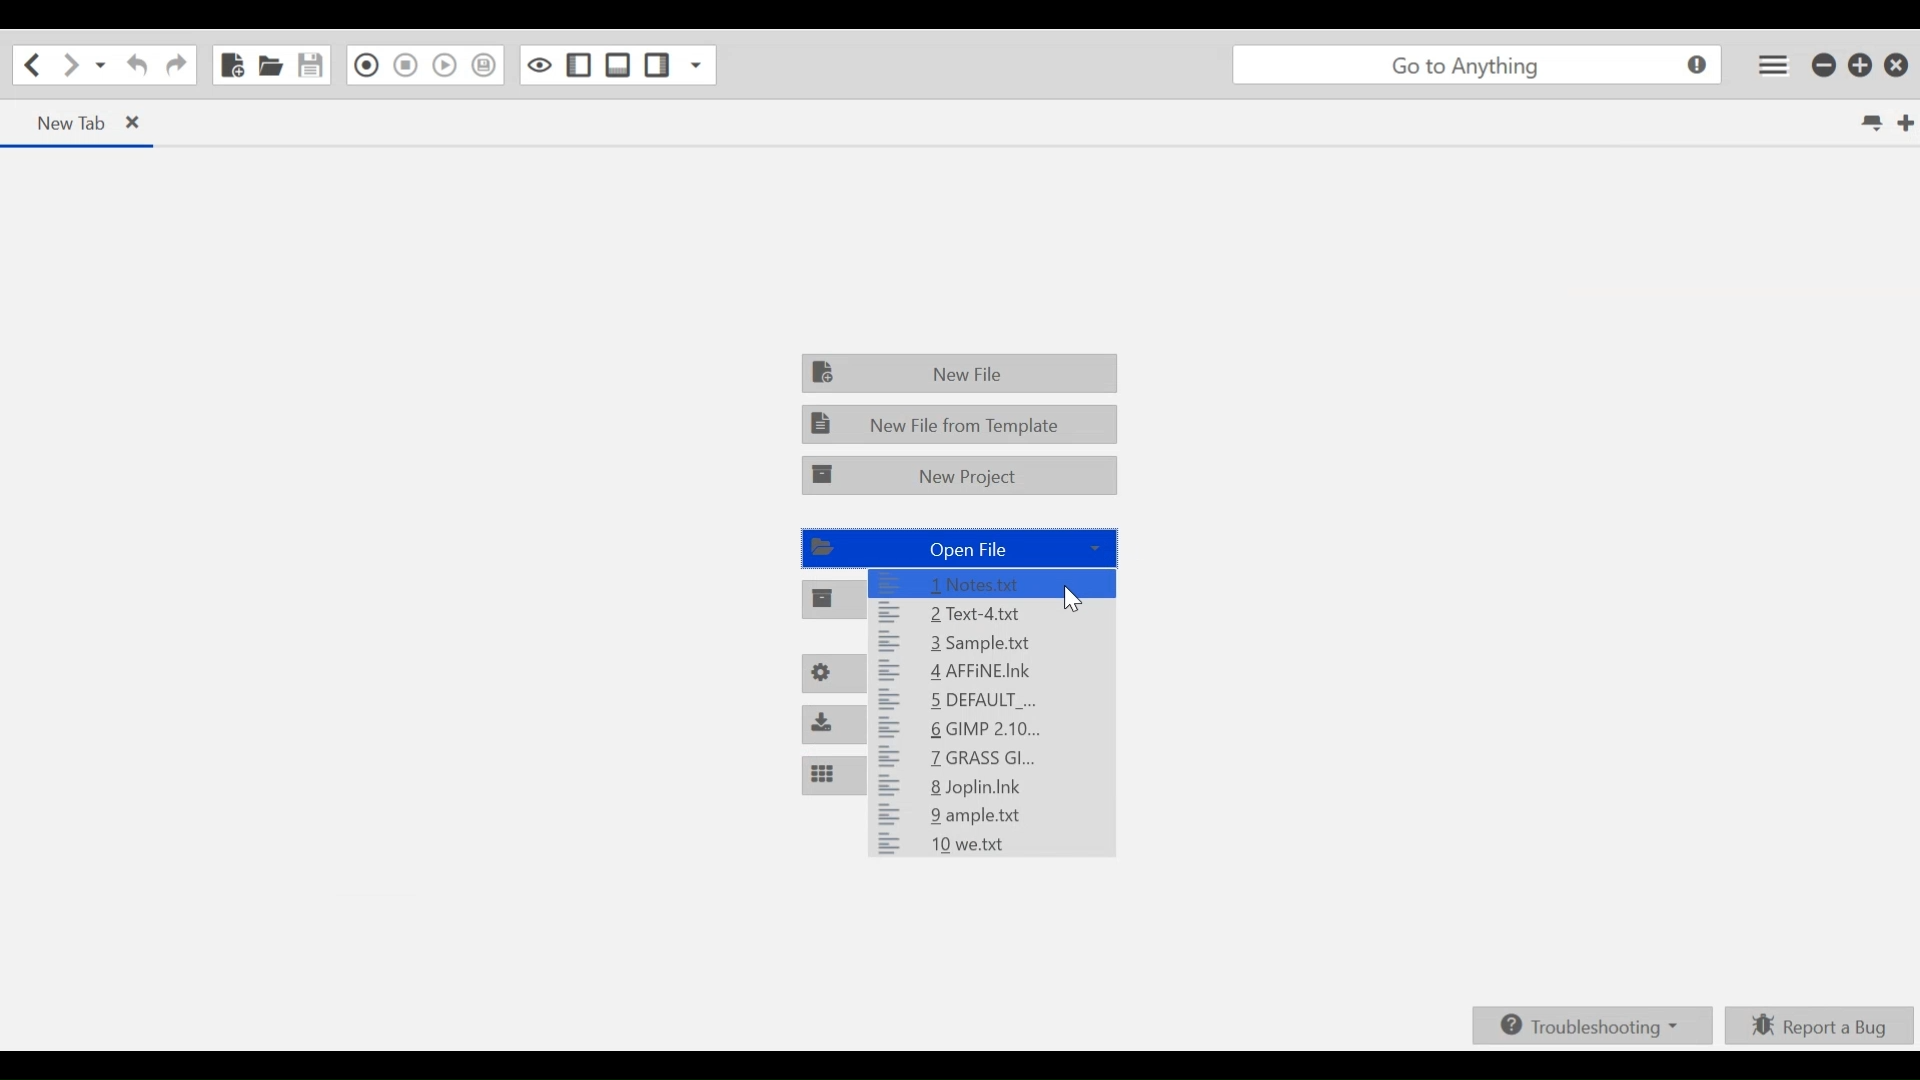 This screenshot has width=1920, height=1080. I want to click on 7 GRASS GI..., so click(992, 756).